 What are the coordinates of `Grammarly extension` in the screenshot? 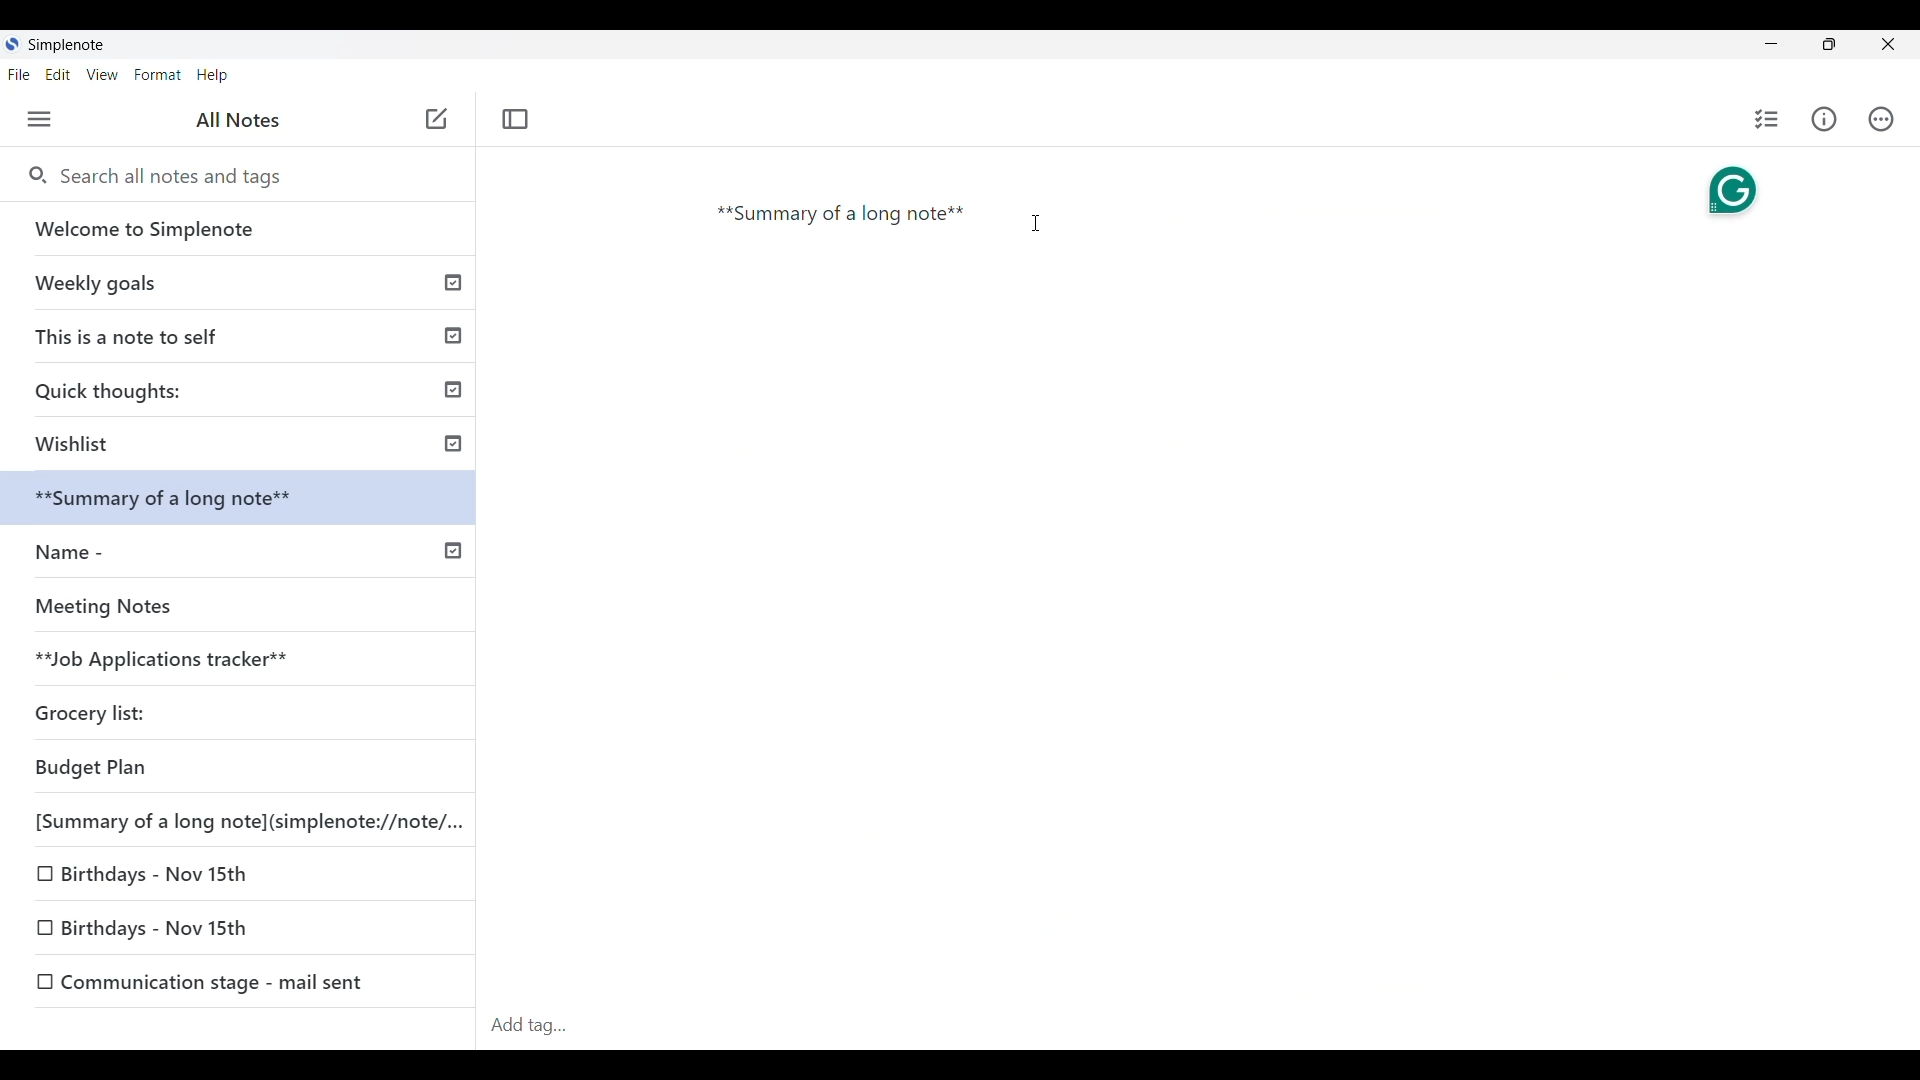 It's located at (1723, 193).